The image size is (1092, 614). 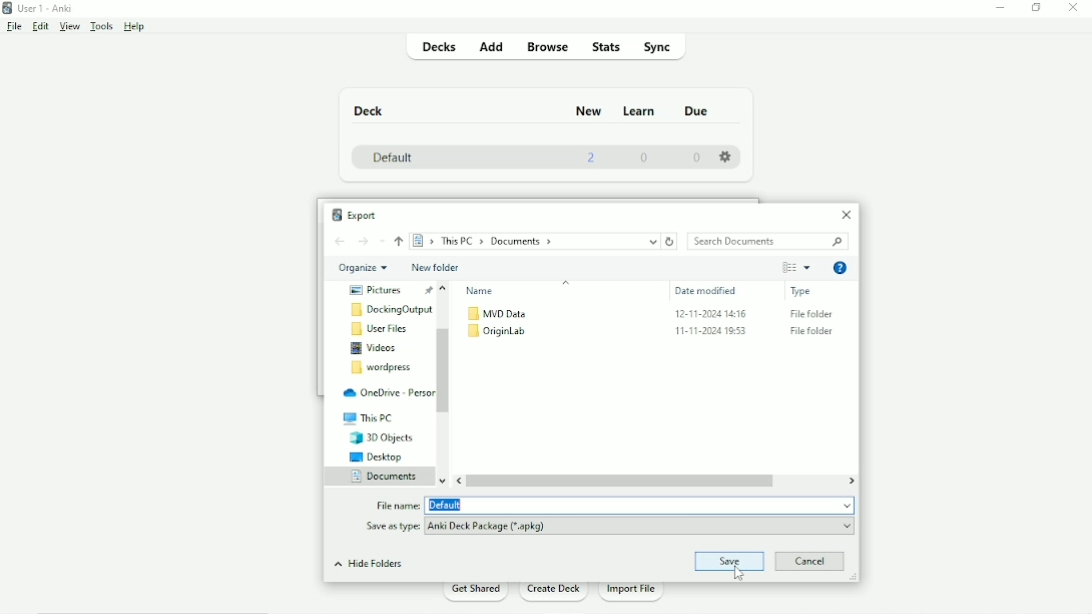 I want to click on OneDrive-Personal, so click(x=386, y=394).